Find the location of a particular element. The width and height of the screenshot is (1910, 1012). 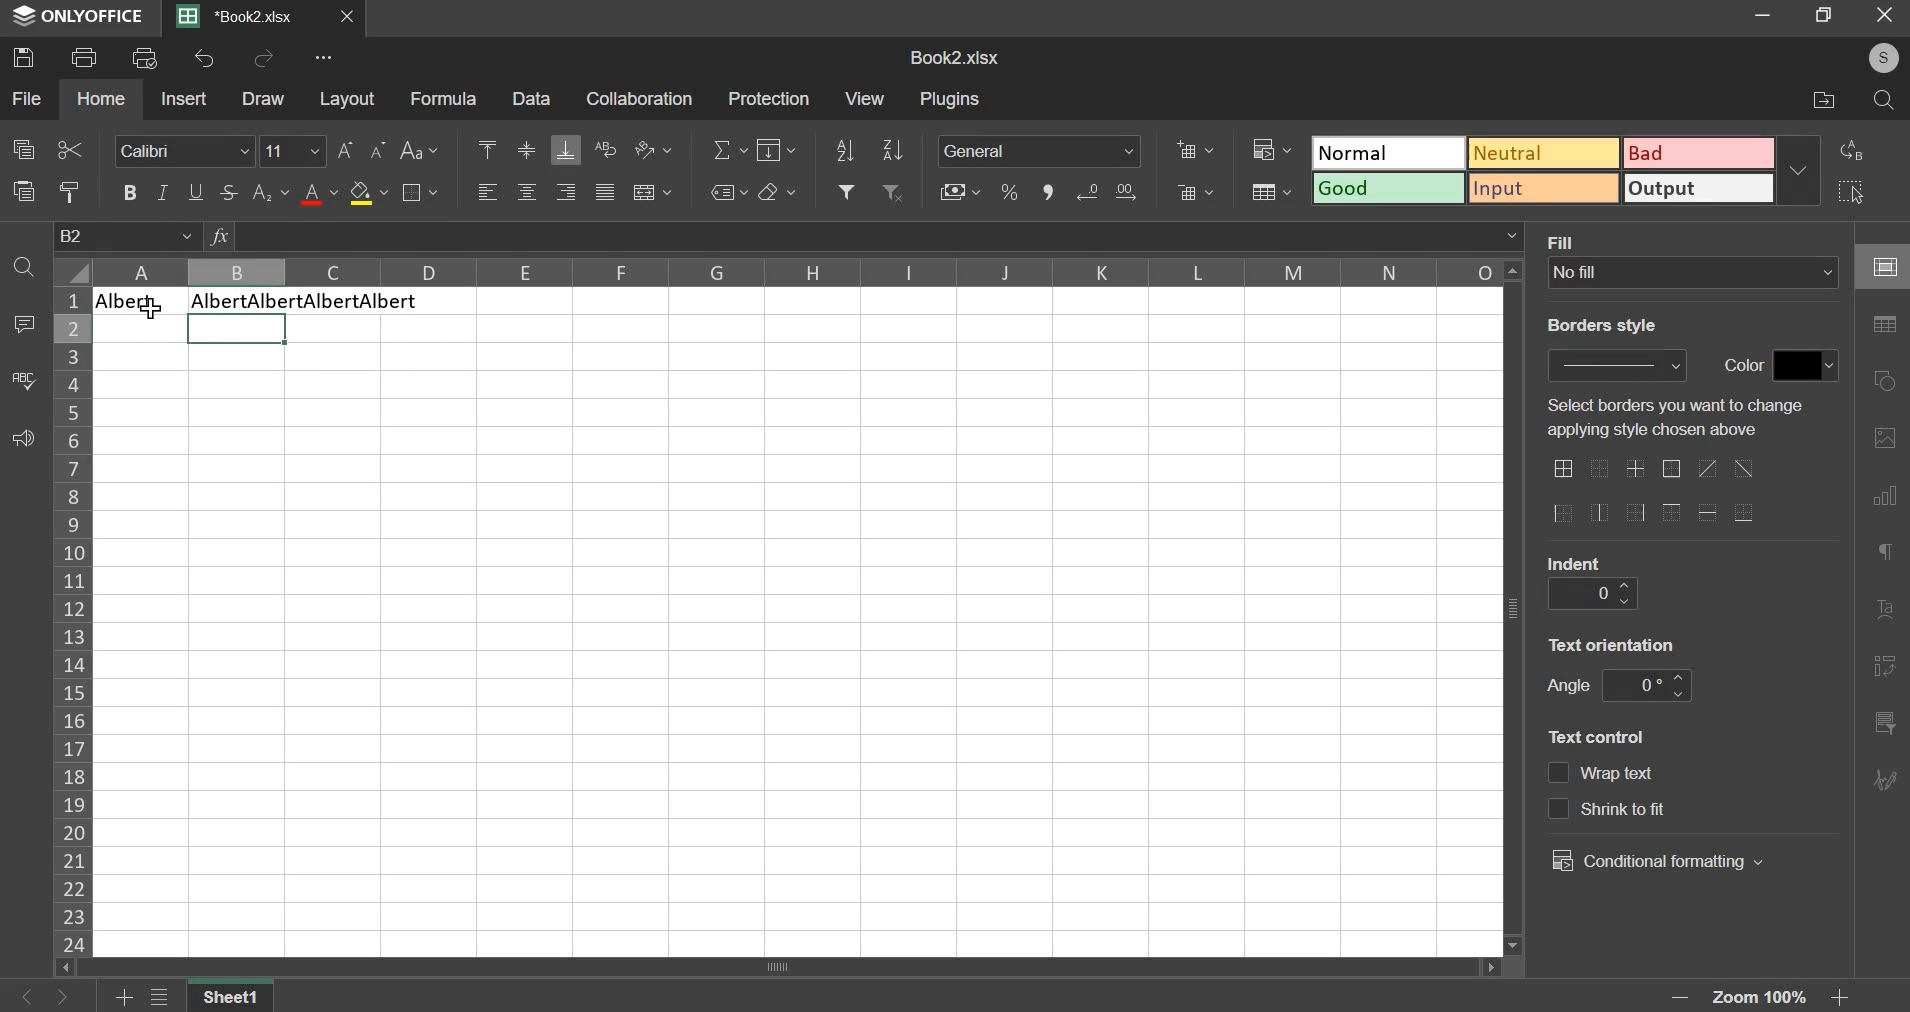

italic is located at coordinates (164, 192).